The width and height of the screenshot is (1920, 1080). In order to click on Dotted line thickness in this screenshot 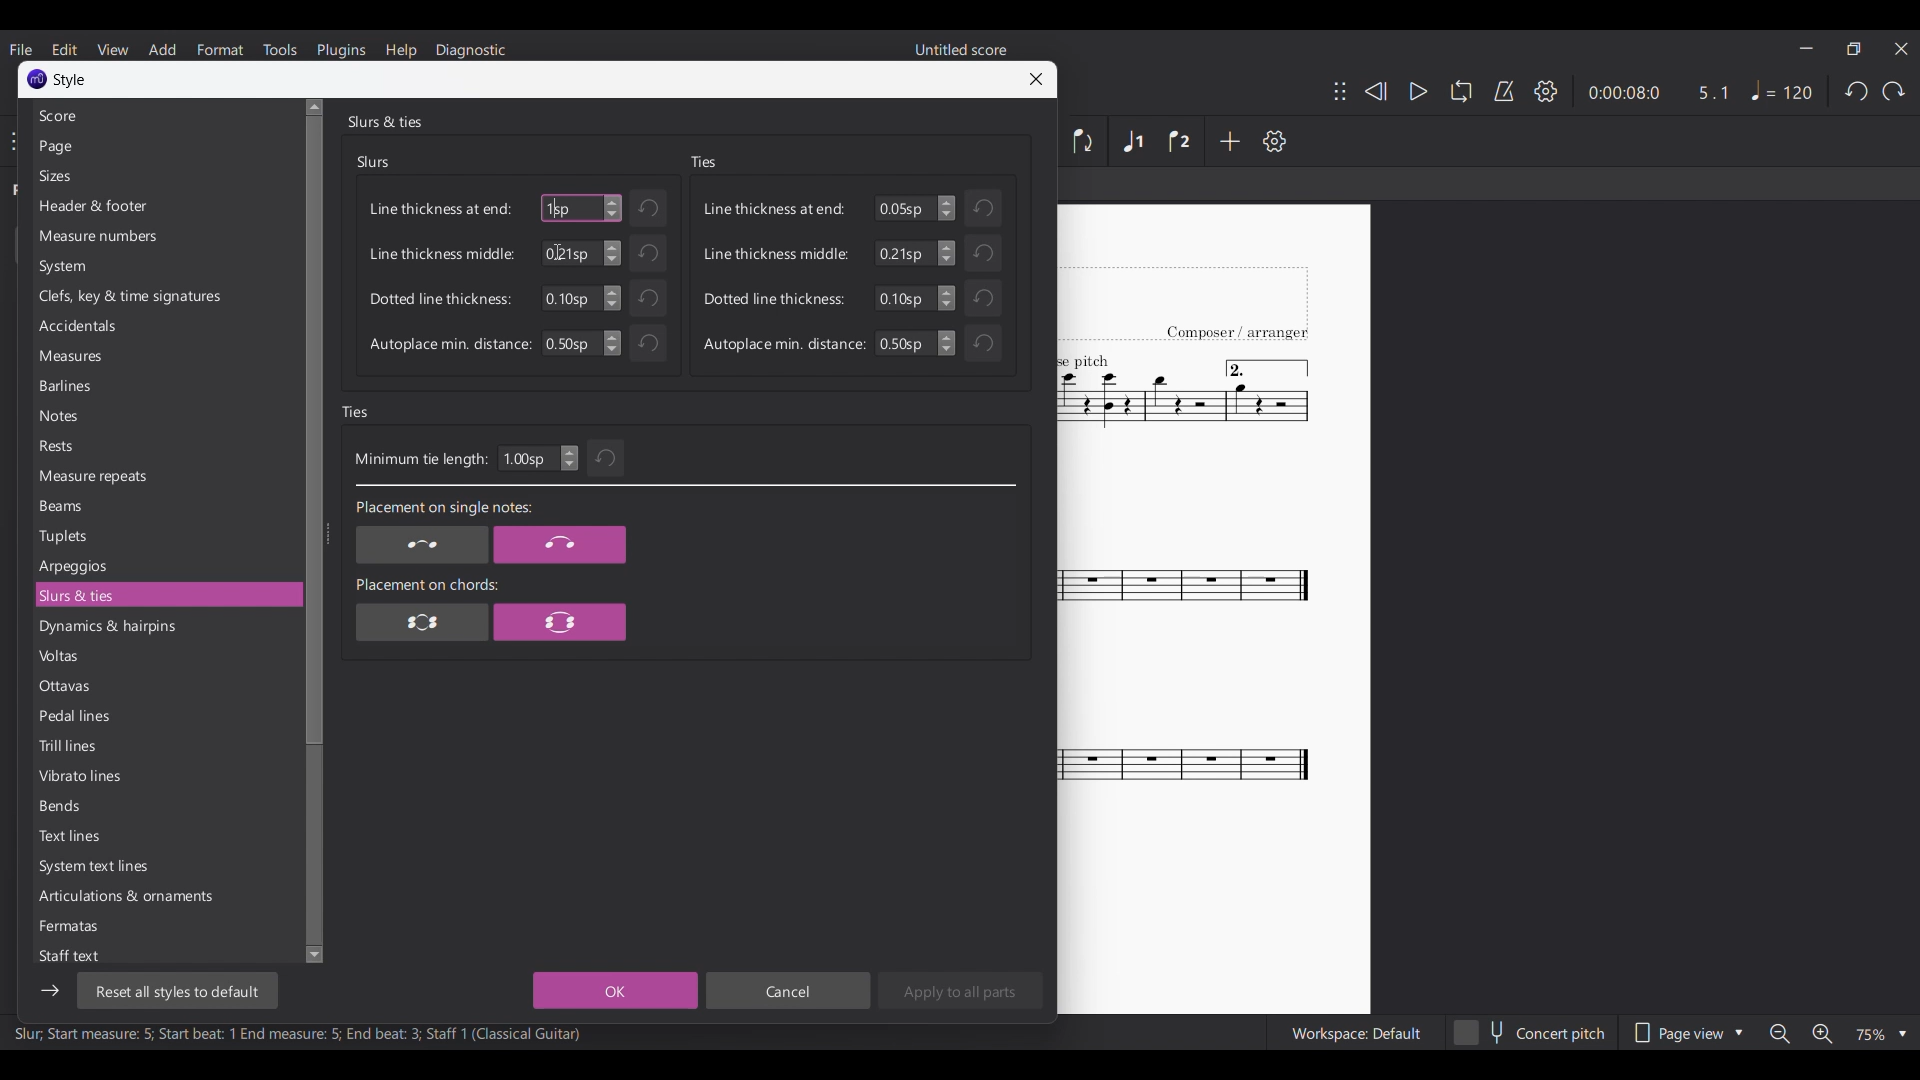, I will do `click(775, 298)`.